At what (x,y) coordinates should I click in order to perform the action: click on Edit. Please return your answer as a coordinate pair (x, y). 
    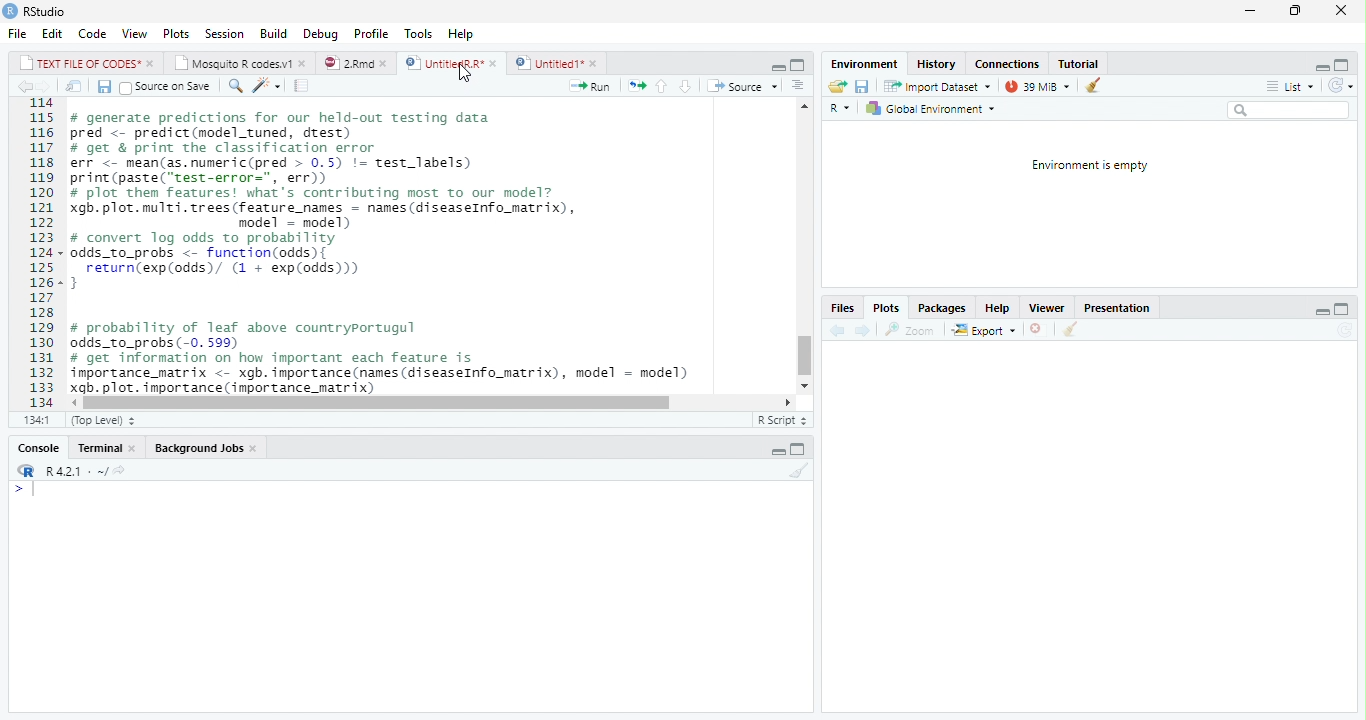
    Looking at the image, I should click on (50, 33).